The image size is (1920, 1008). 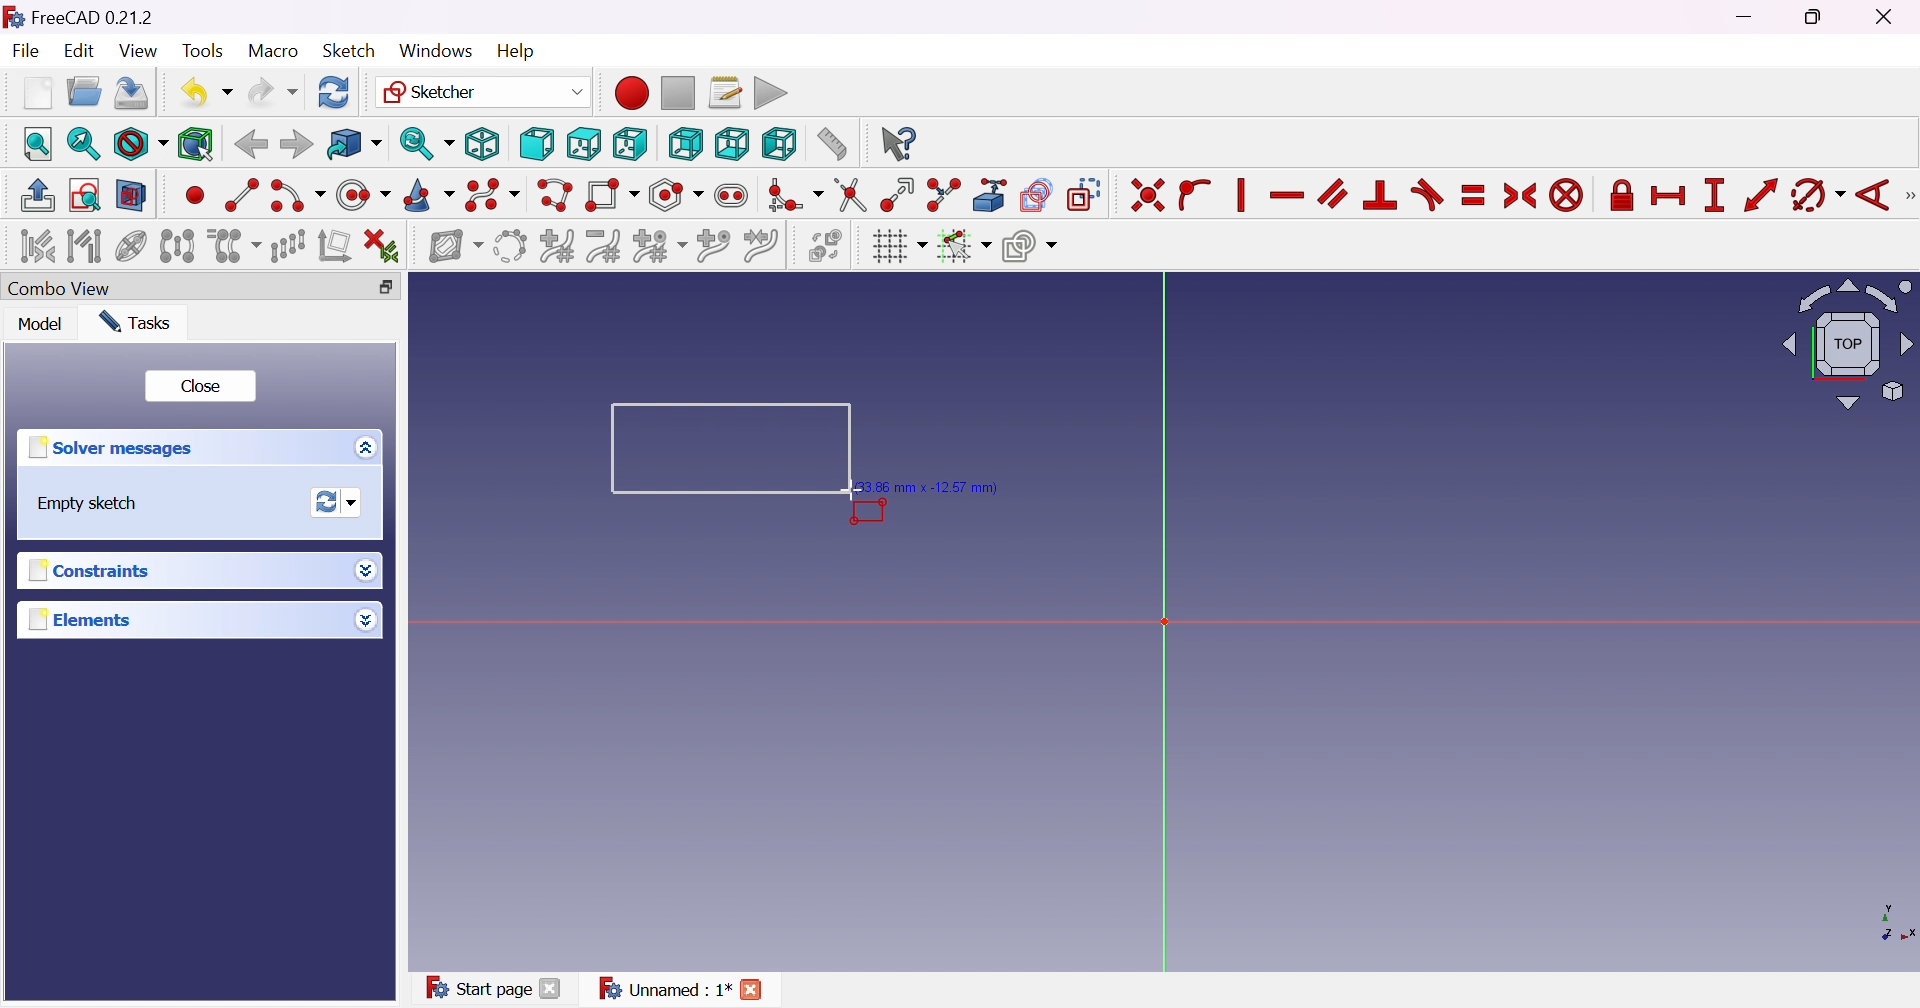 What do you see at coordinates (829, 247) in the screenshot?
I see `Switch virtual space` at bounding box center [829, 247].